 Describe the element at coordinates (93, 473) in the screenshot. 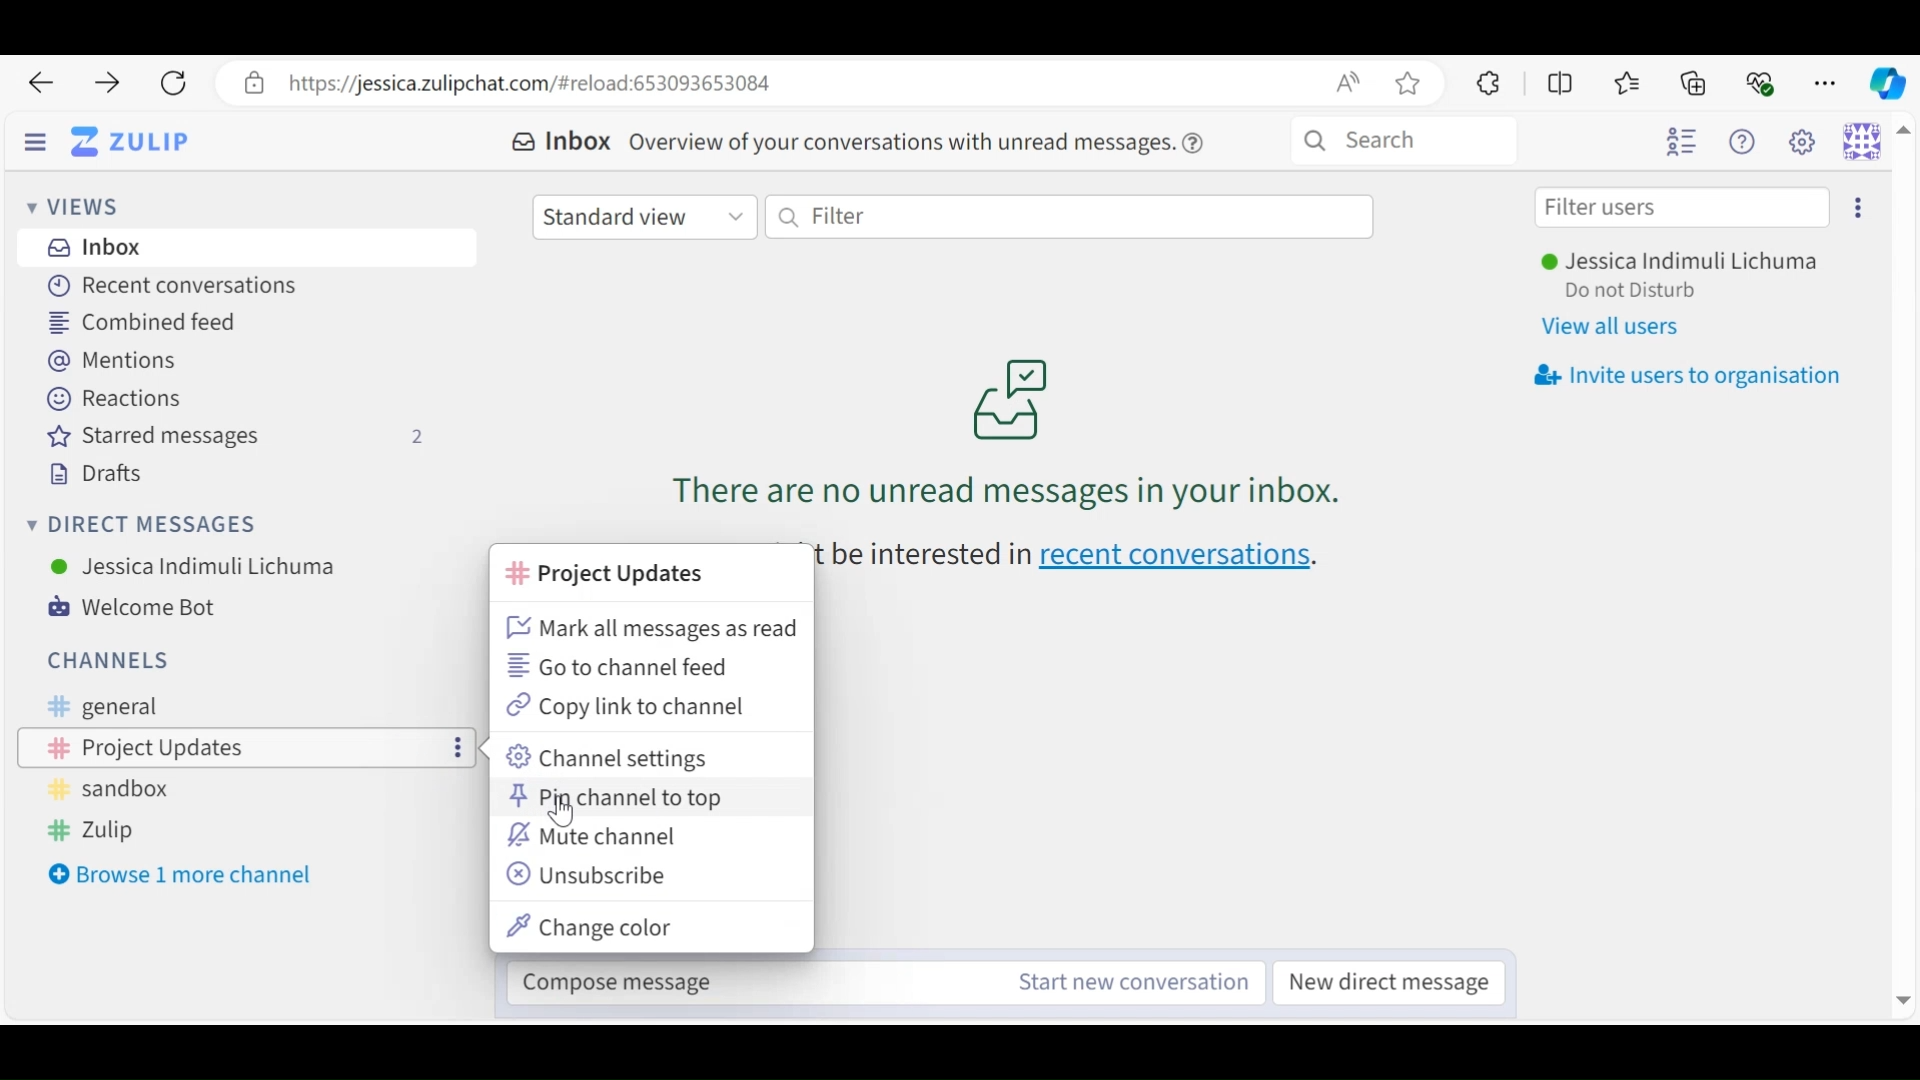

I see `Drafts` at that location.